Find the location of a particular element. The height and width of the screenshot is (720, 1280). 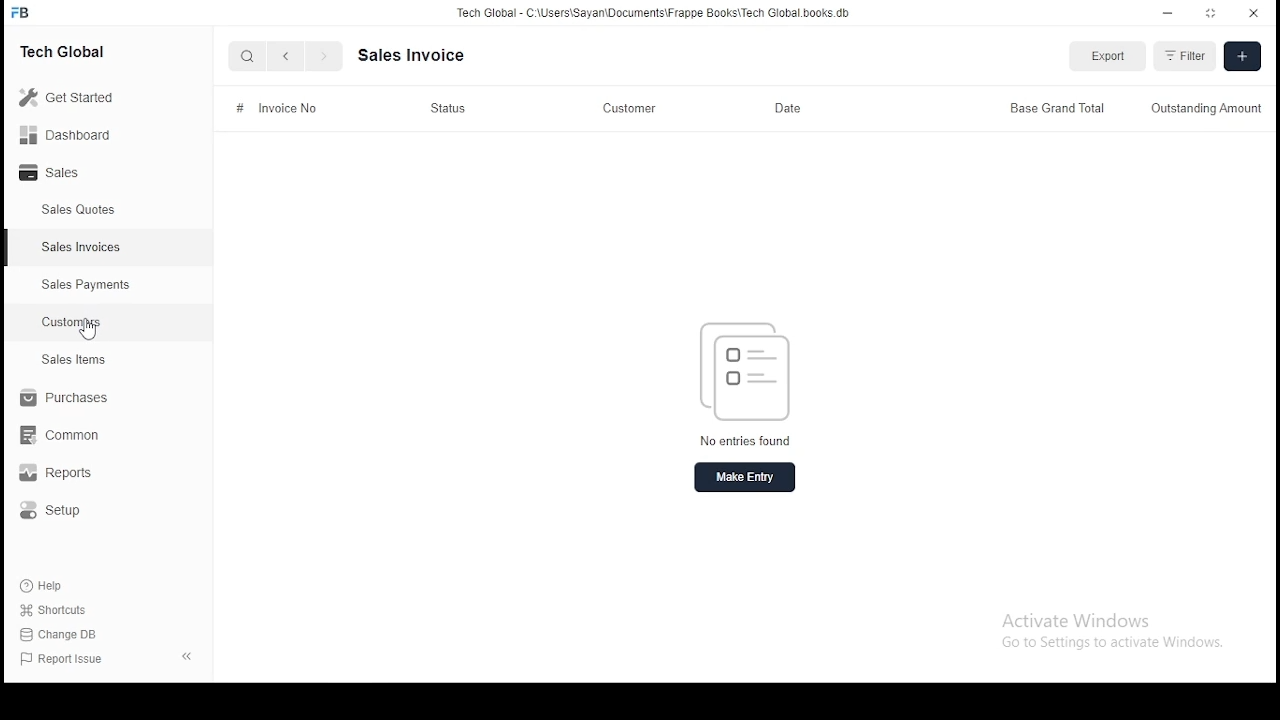

icon is located at coordinates (23, 12).